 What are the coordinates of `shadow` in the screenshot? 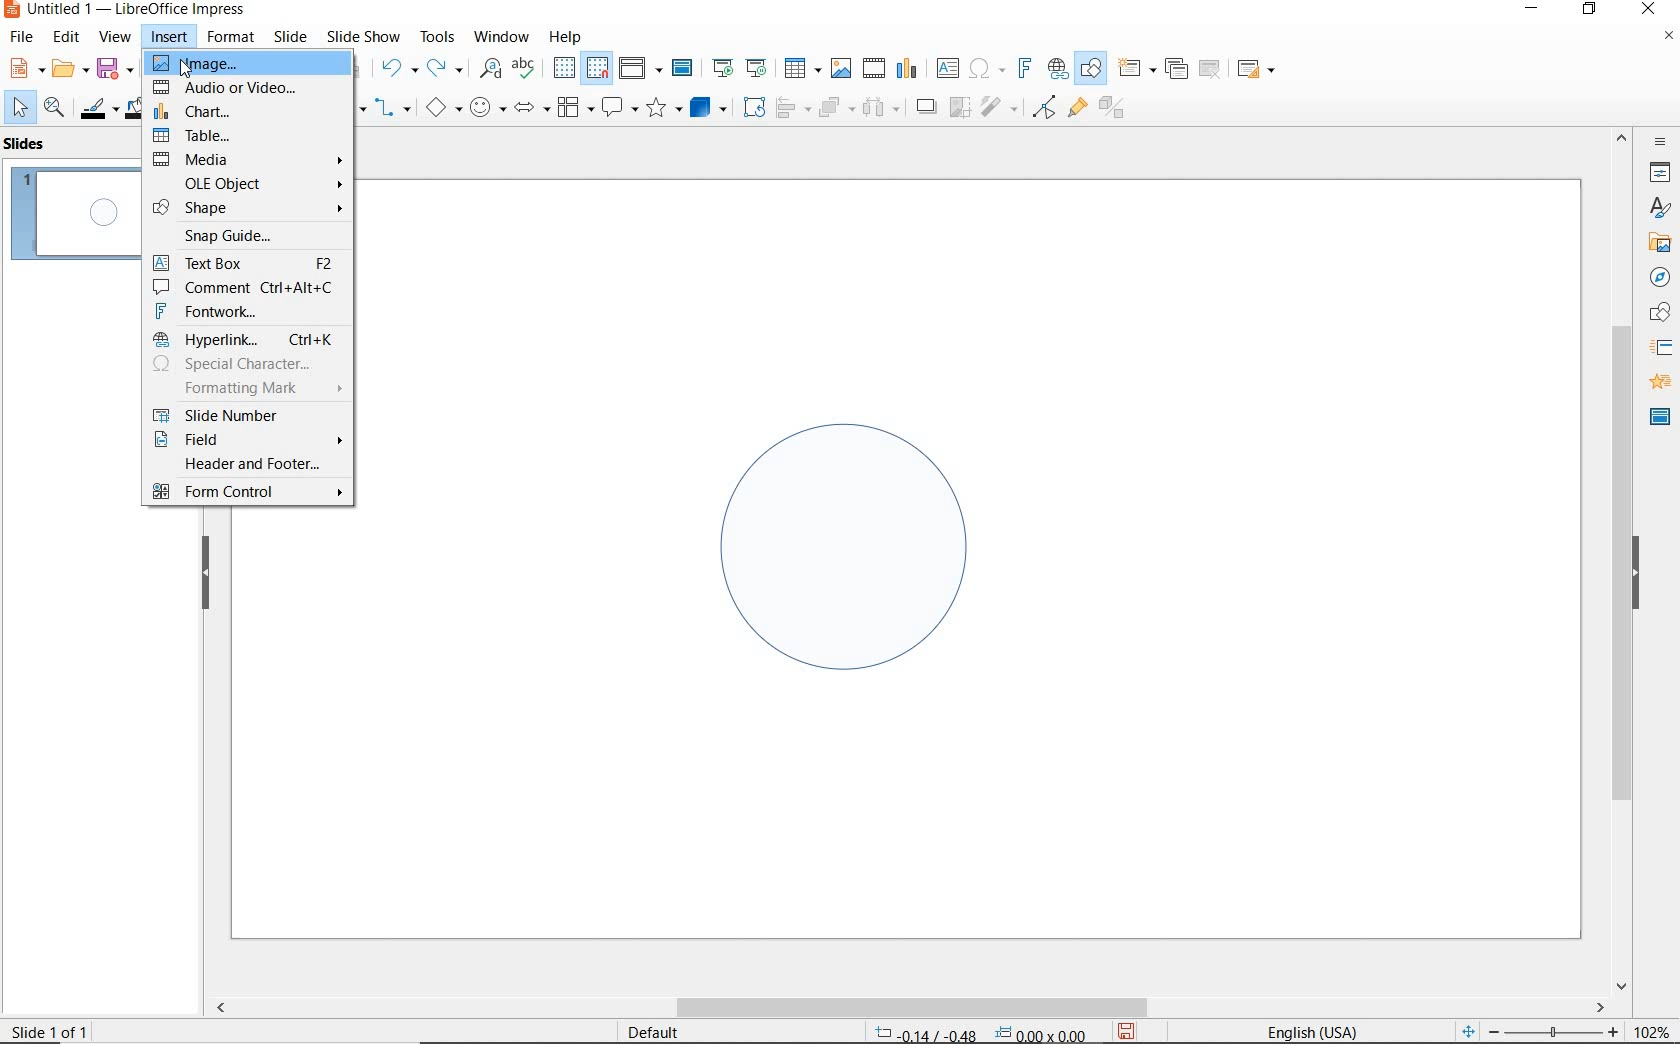 It's located at (925, 105).